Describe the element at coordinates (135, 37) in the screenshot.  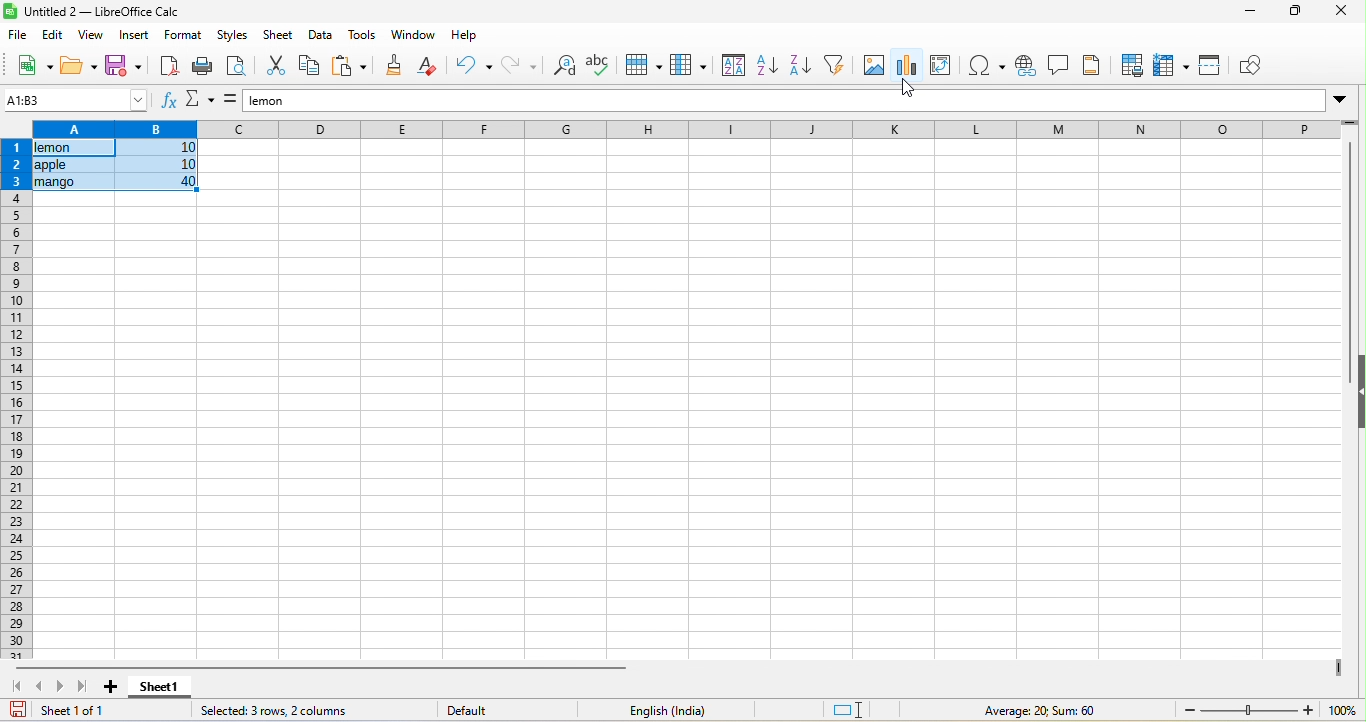
I see `insert` at that location.